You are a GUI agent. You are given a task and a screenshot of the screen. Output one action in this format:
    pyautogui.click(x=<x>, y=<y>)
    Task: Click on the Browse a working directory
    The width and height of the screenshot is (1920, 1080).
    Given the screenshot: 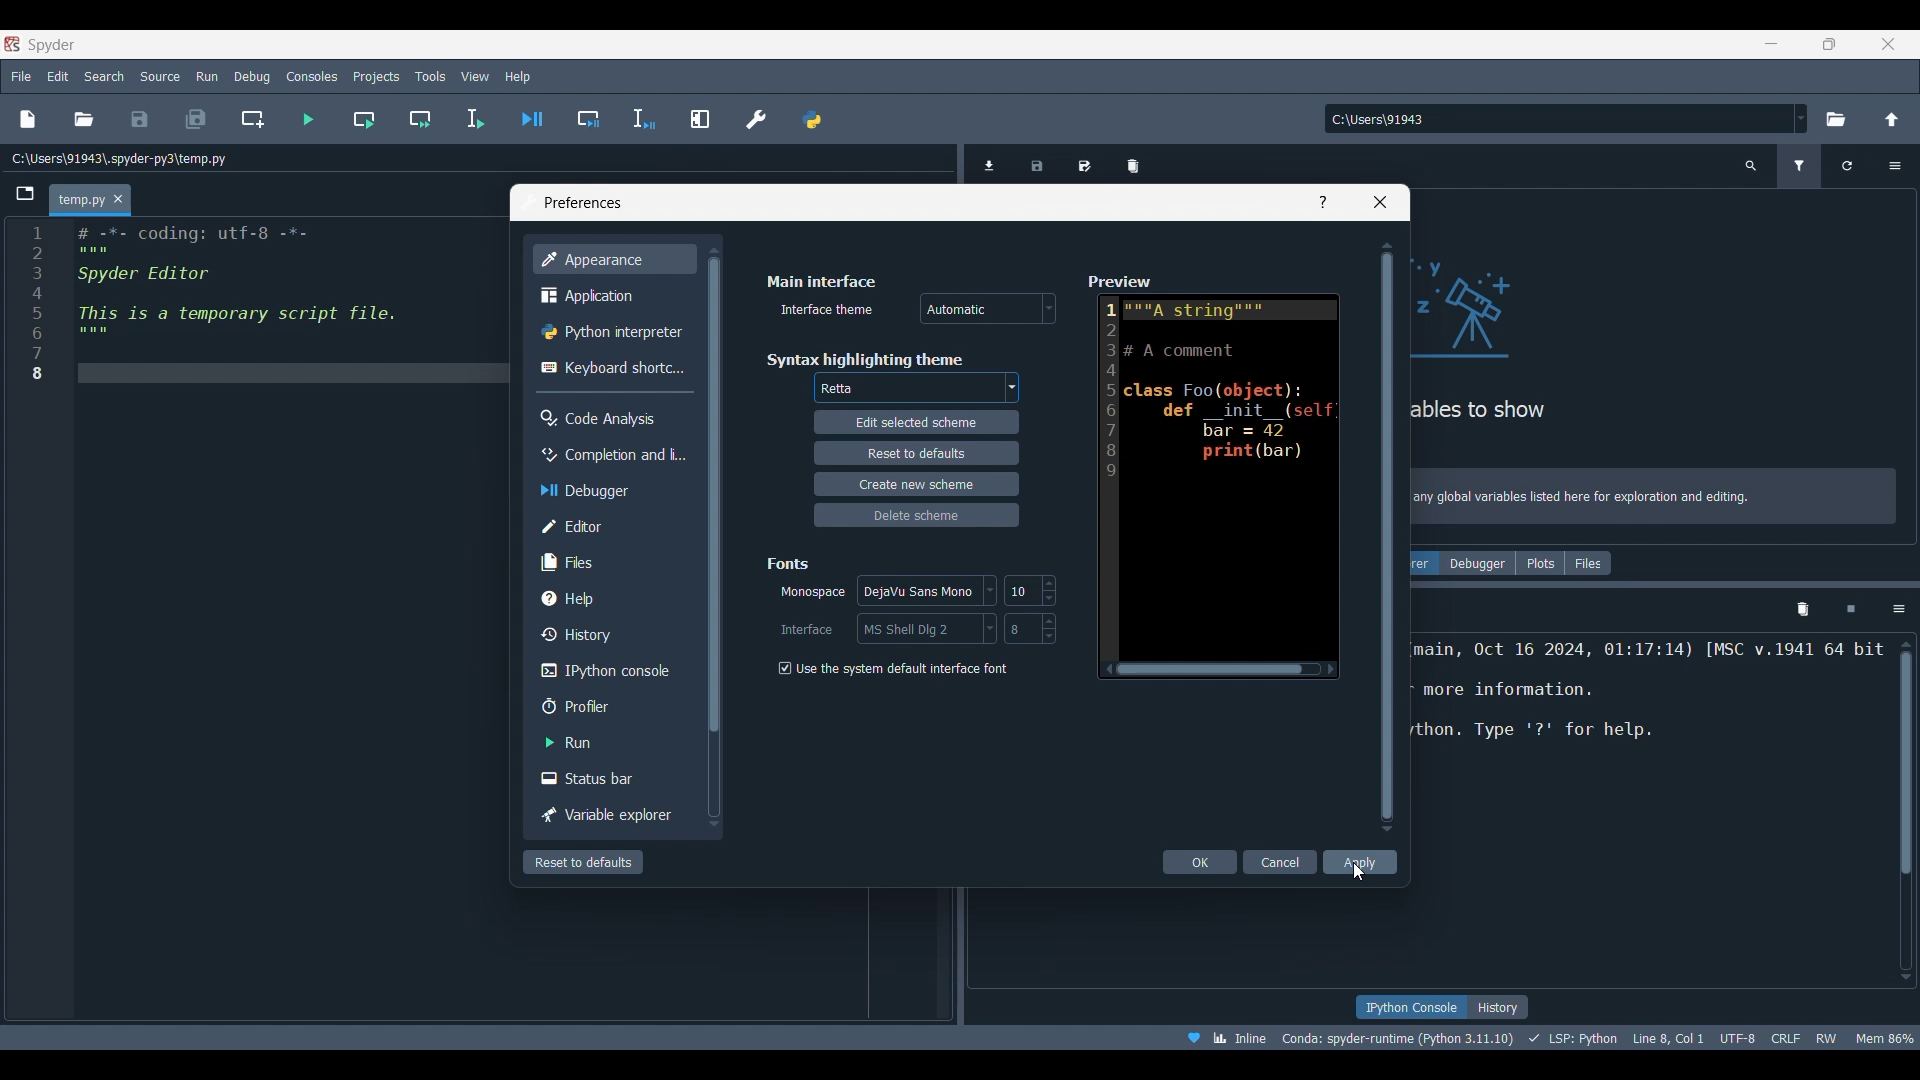 What is the action you would take?
    pyautogui.click(x=1834, y=119)
    